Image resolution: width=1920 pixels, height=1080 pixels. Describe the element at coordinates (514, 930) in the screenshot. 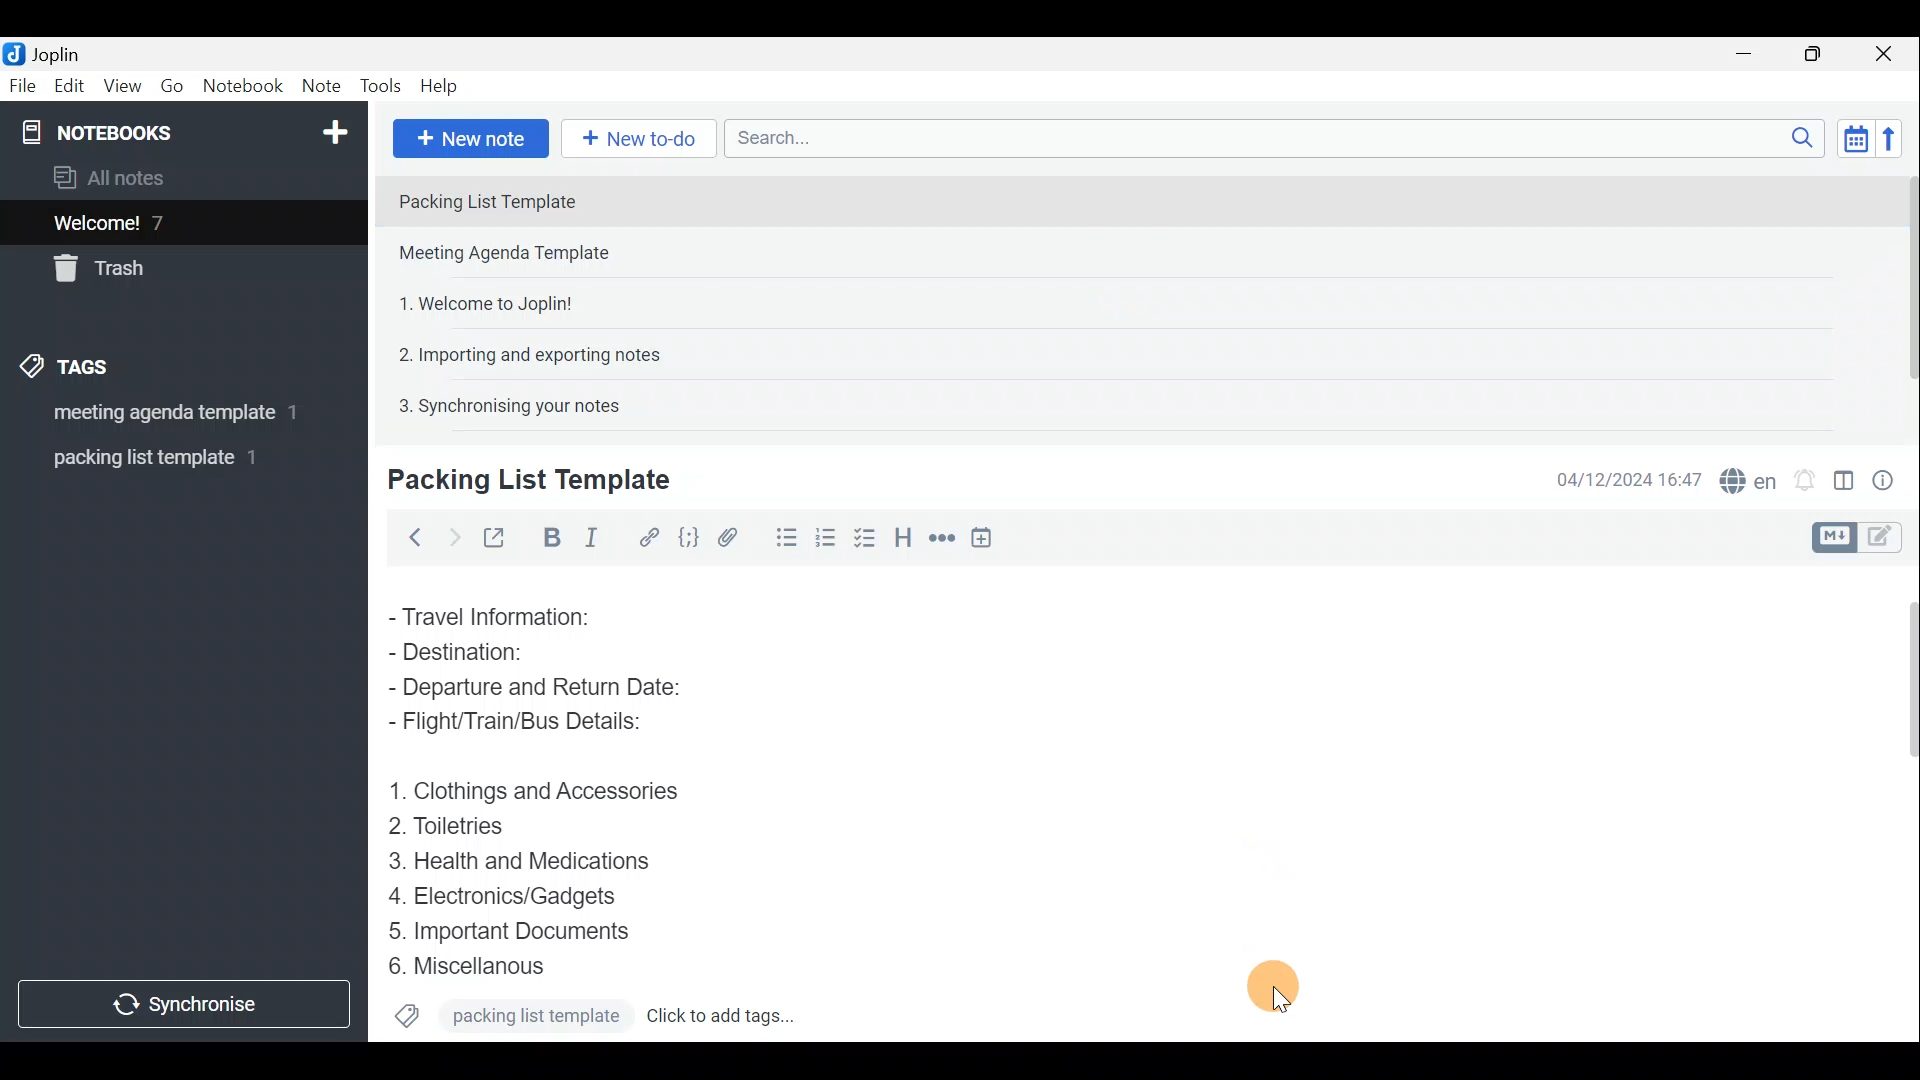

I see `Important Documents` at that location.